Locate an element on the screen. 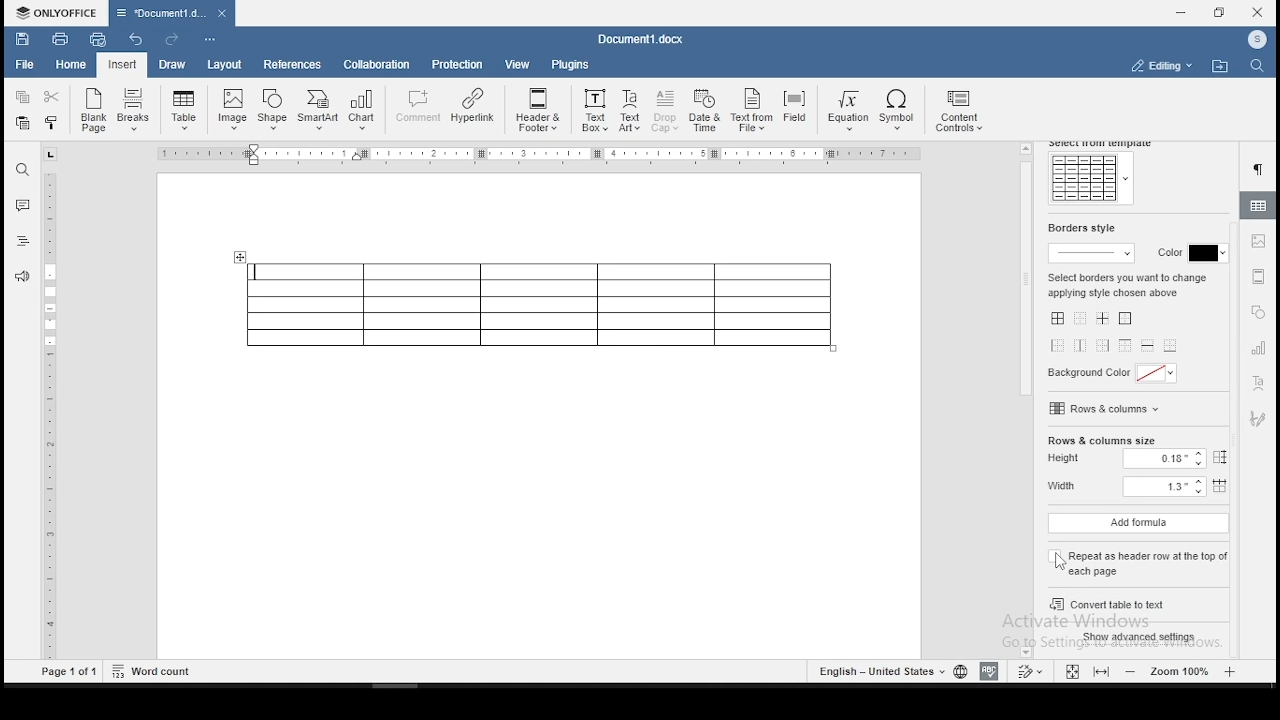 Image resolution: width=1280 pixels, height=720 pixels. select workspace is located at coordinates (1159, 64).